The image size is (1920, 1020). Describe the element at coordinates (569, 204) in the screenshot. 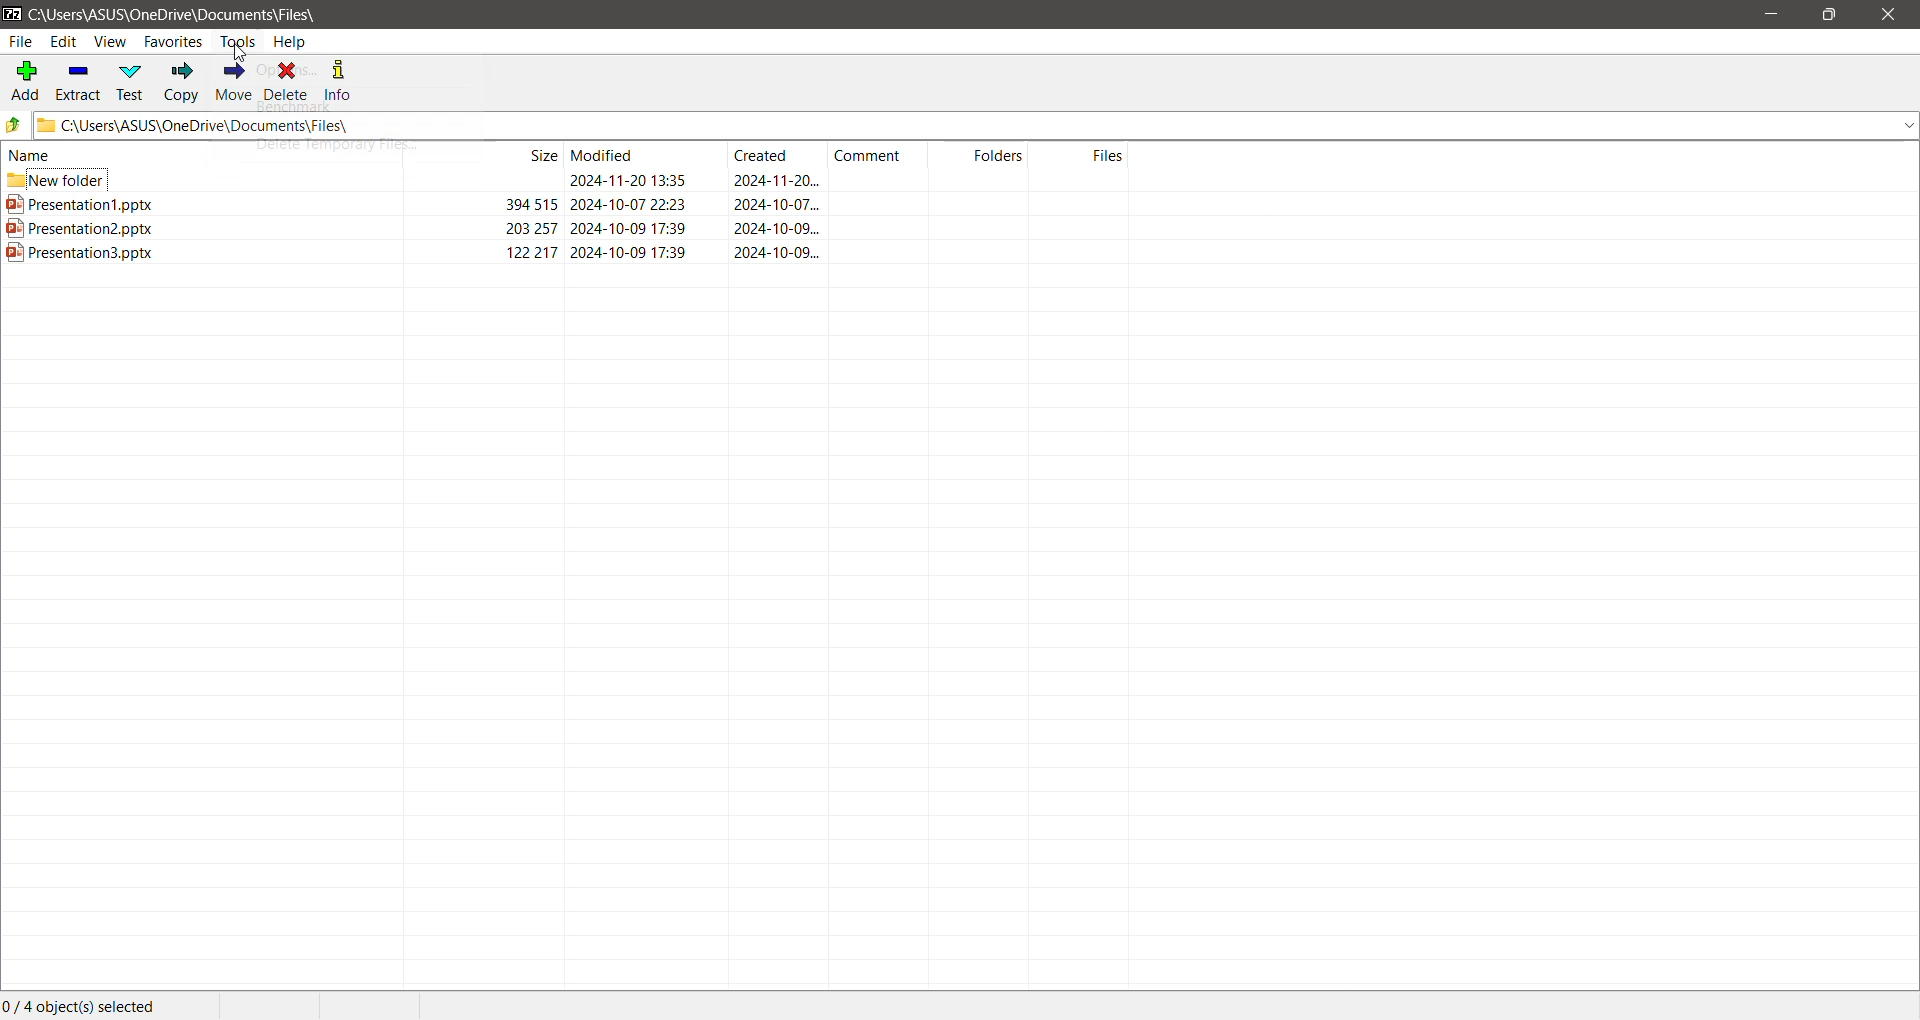

I see `Presentation1.pptx` at that location.